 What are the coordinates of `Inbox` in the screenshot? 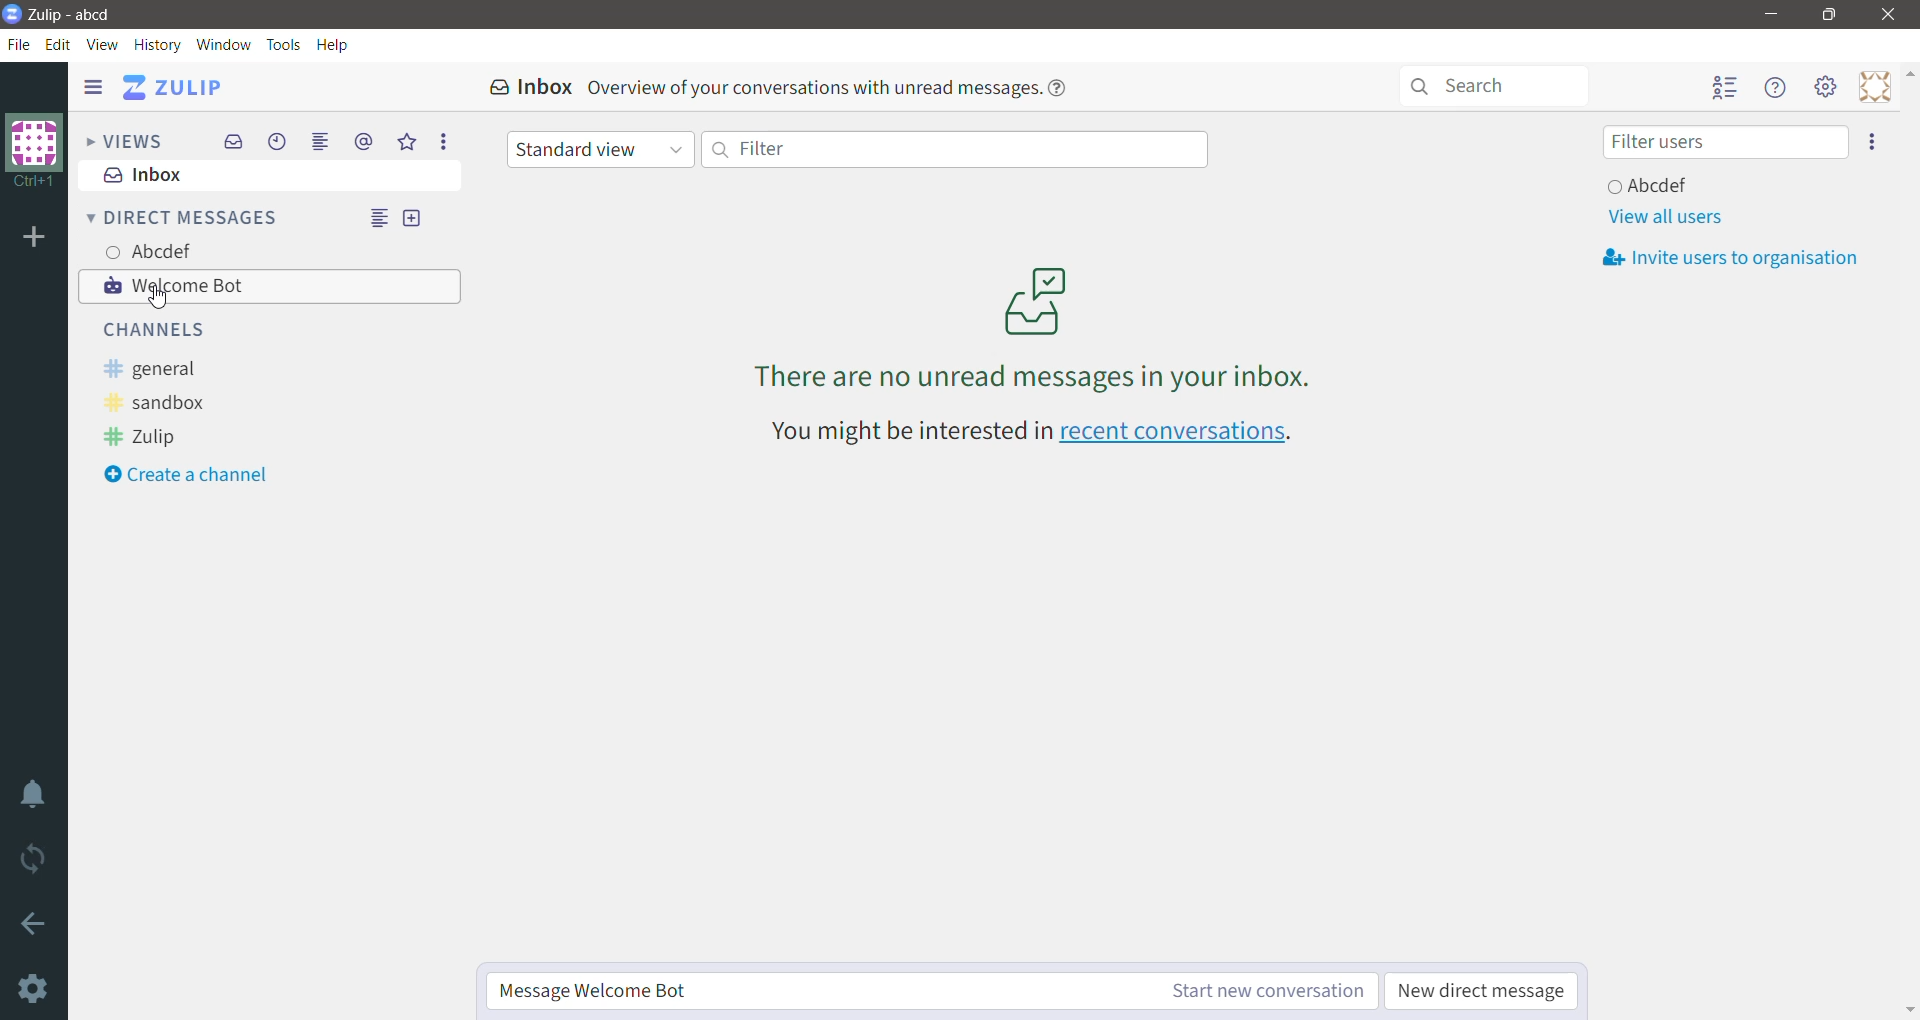 It's located at (233, 141).